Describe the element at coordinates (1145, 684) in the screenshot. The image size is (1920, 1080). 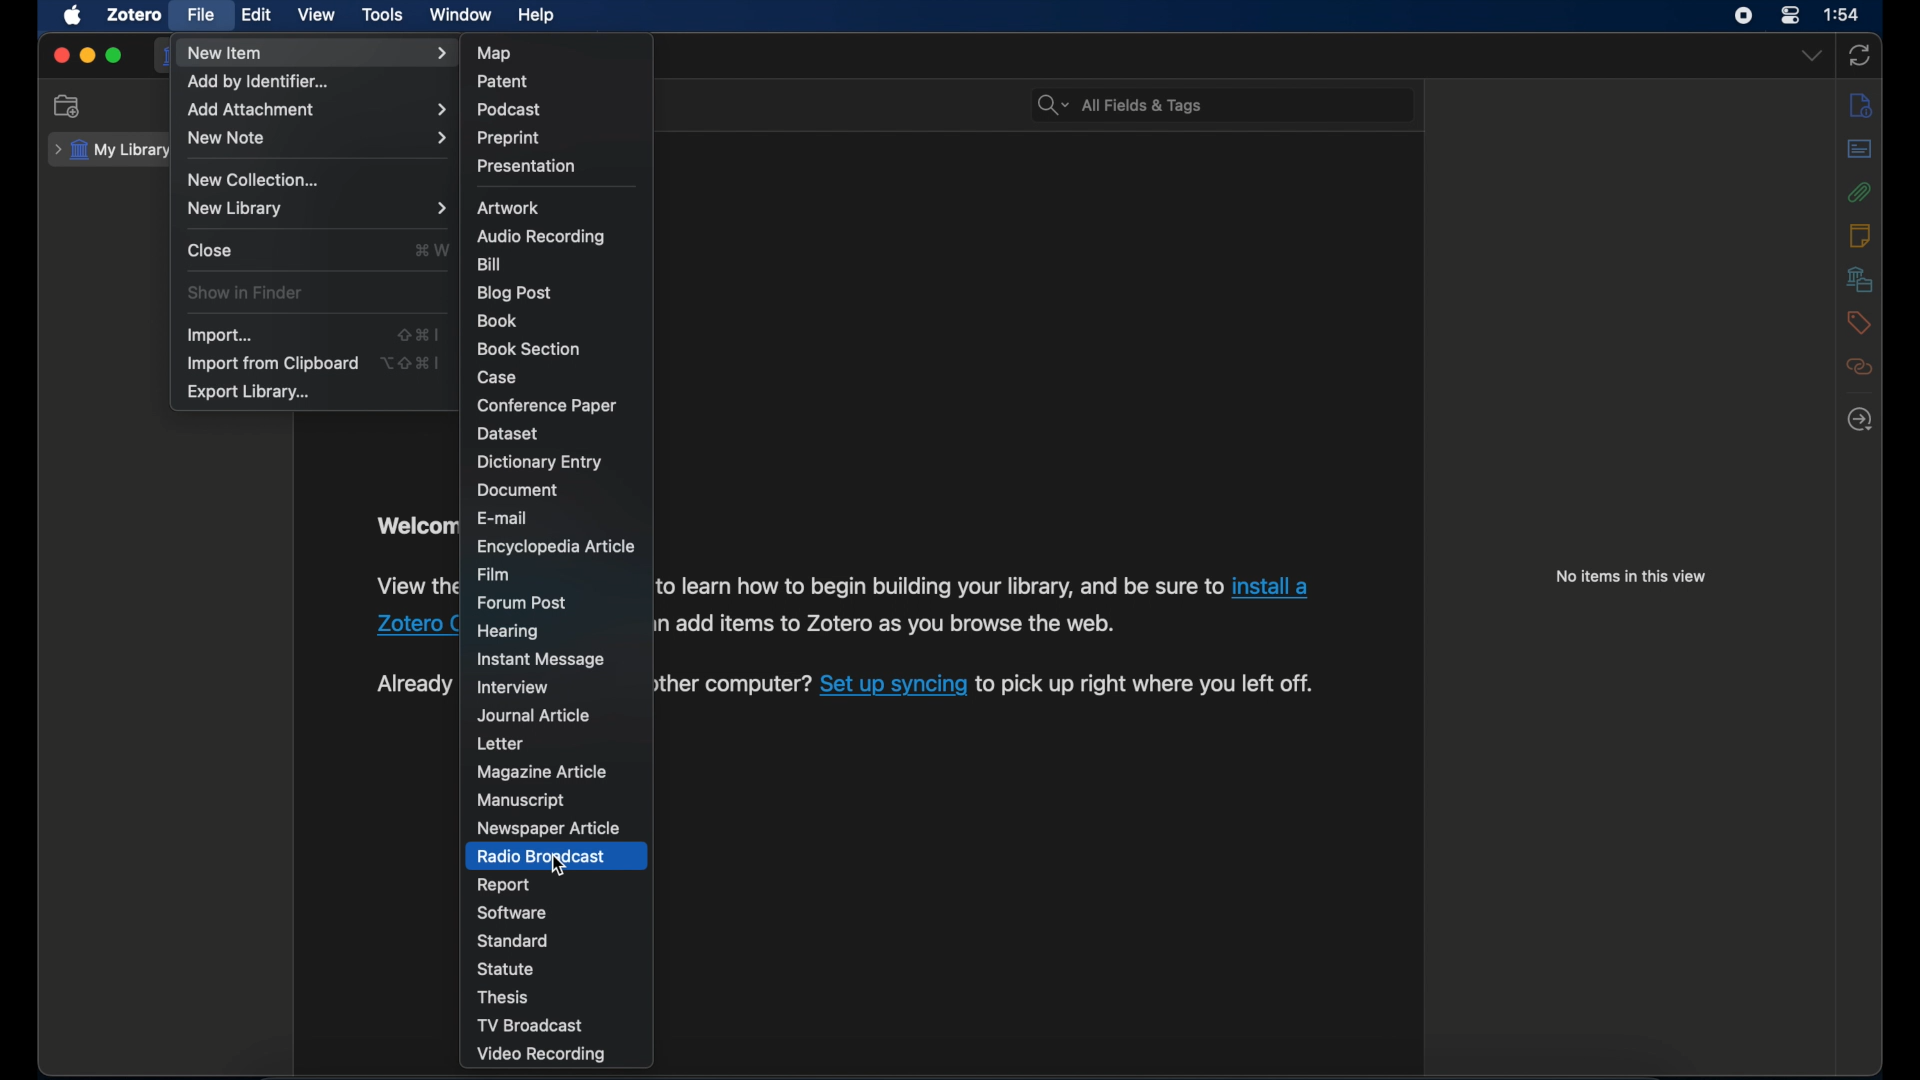
I see `to pick up right where you left off.` at that location.